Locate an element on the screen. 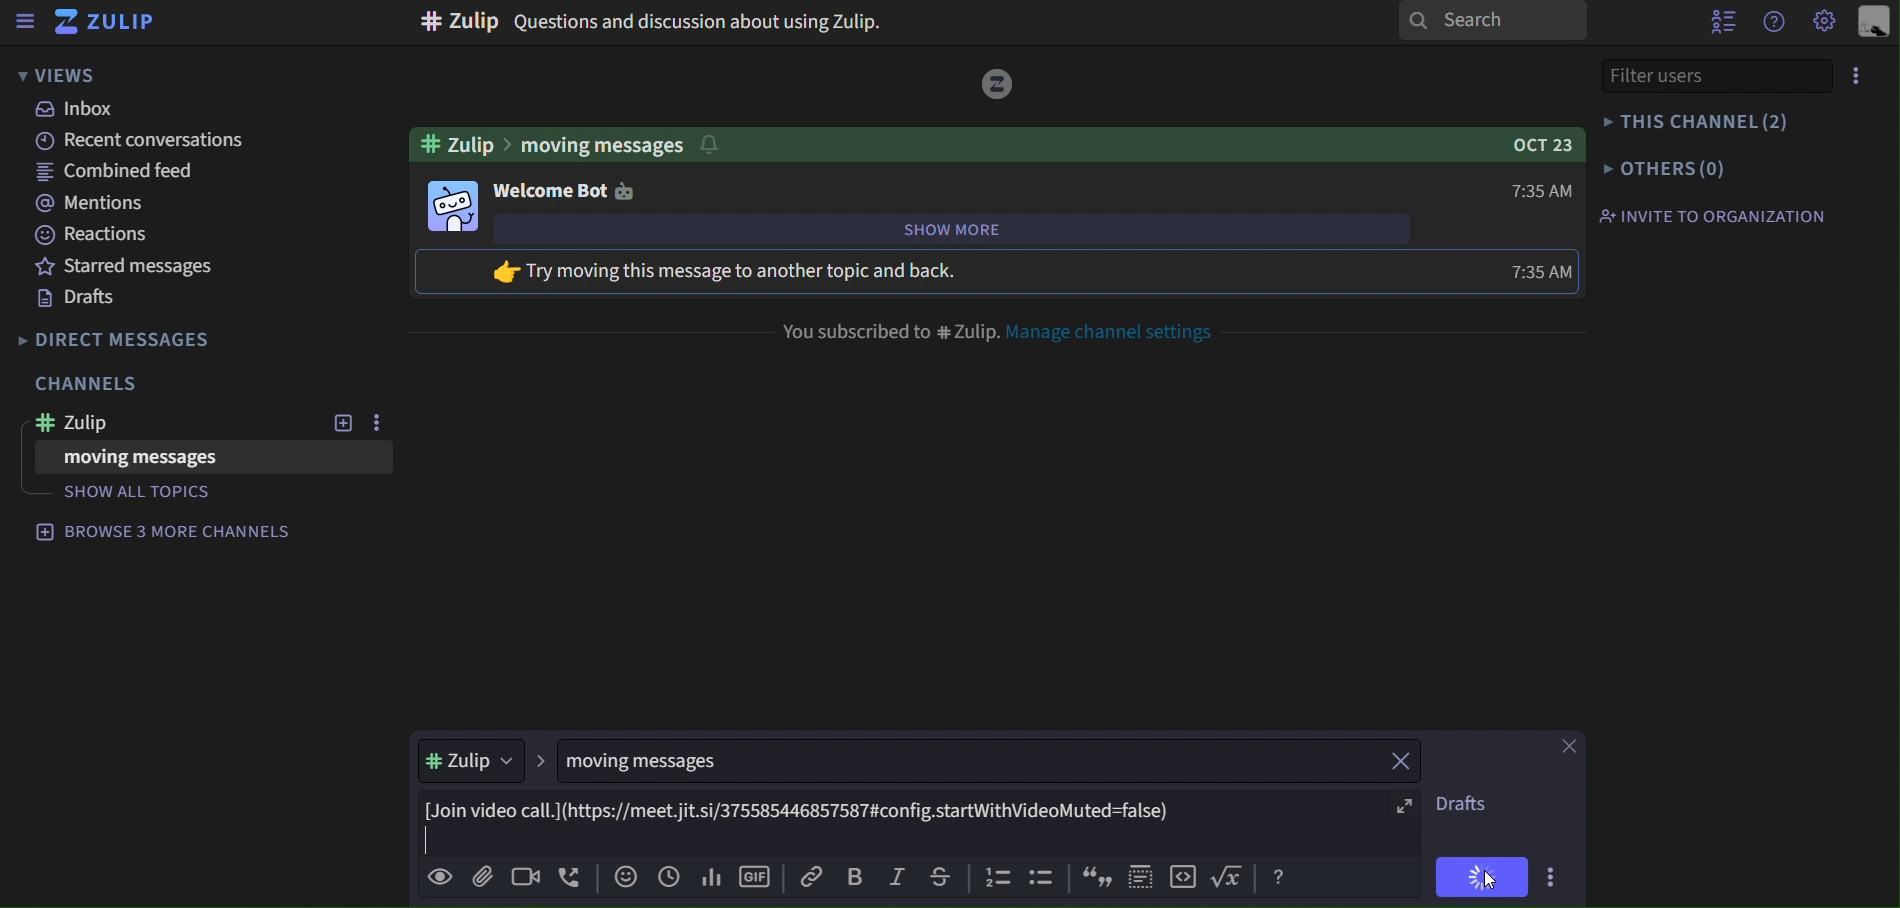 The width and height of the screenshot is (1900, 908). add voicecall is located at coordinates (569, 879).